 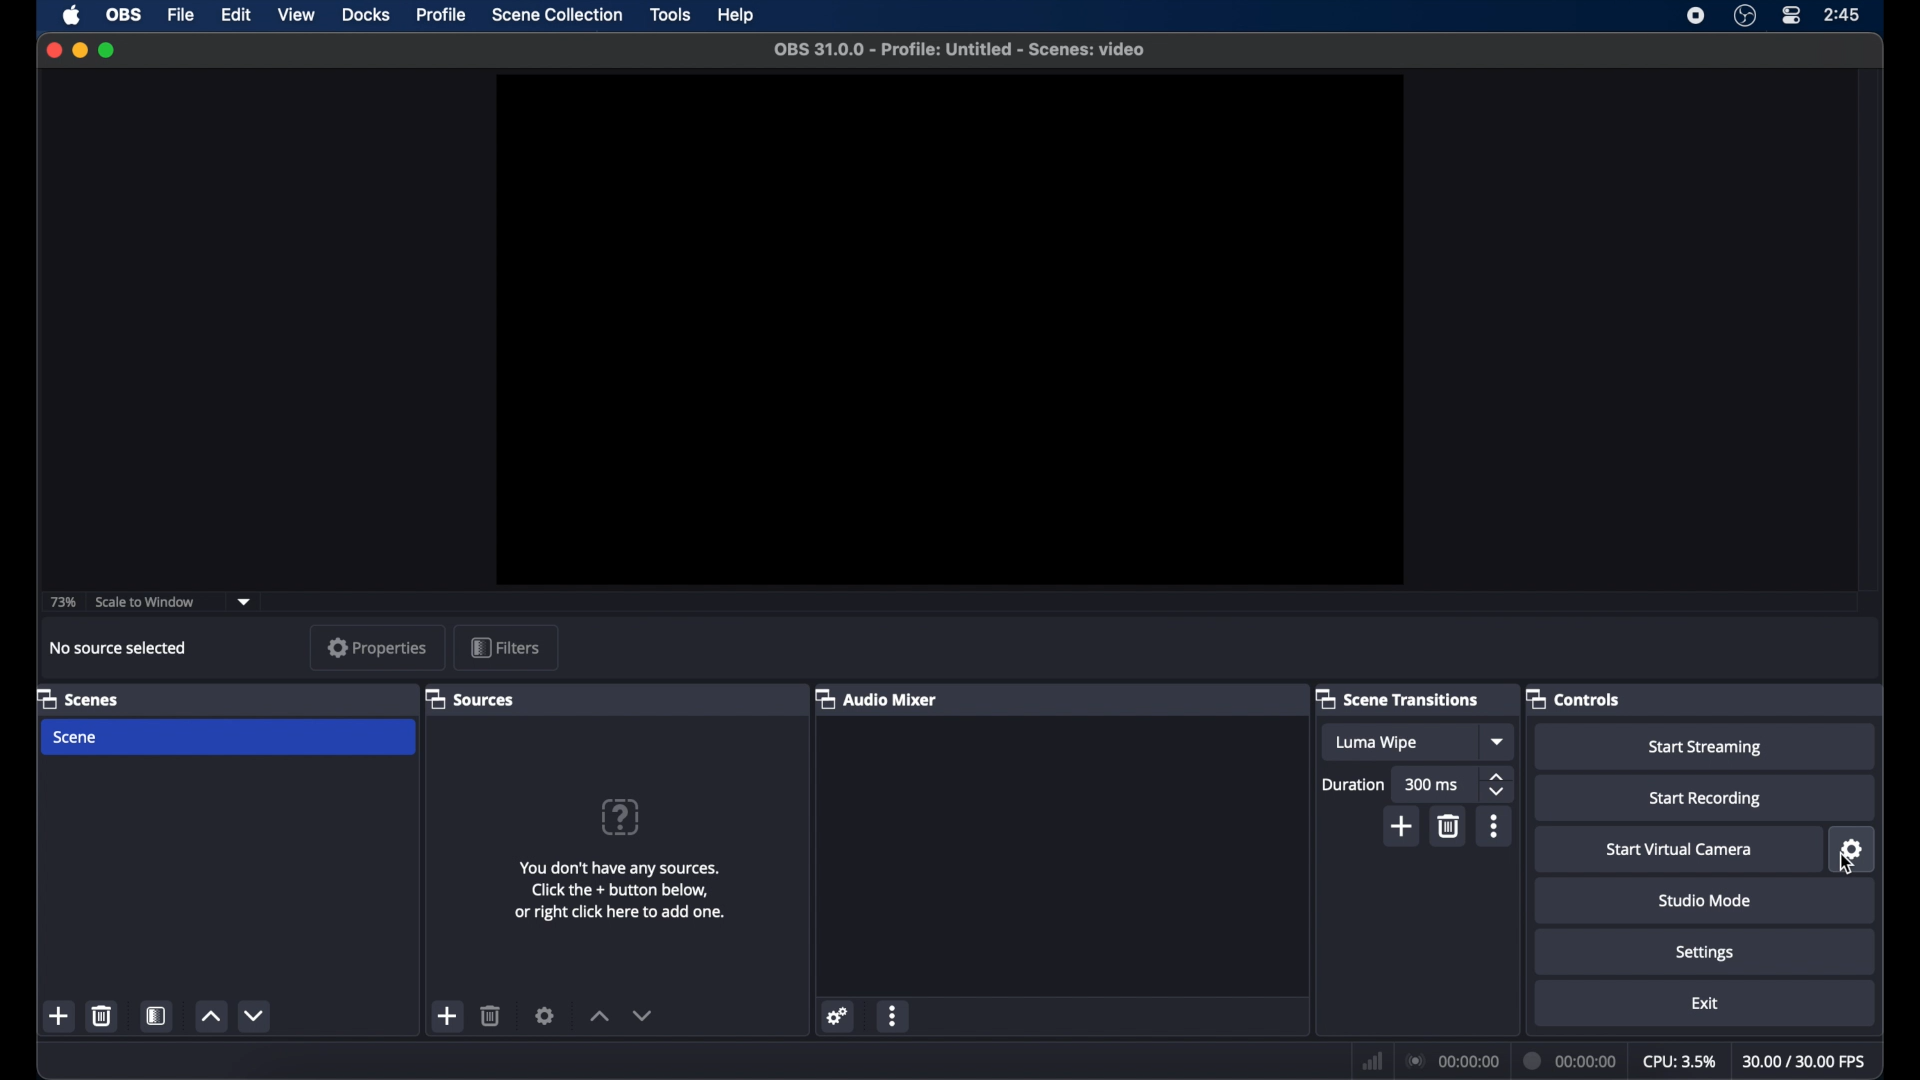 What do you see at coordinates (1678, 1060) in the screenshot?
I see `cpu` at bounding box center [1678, 1060].